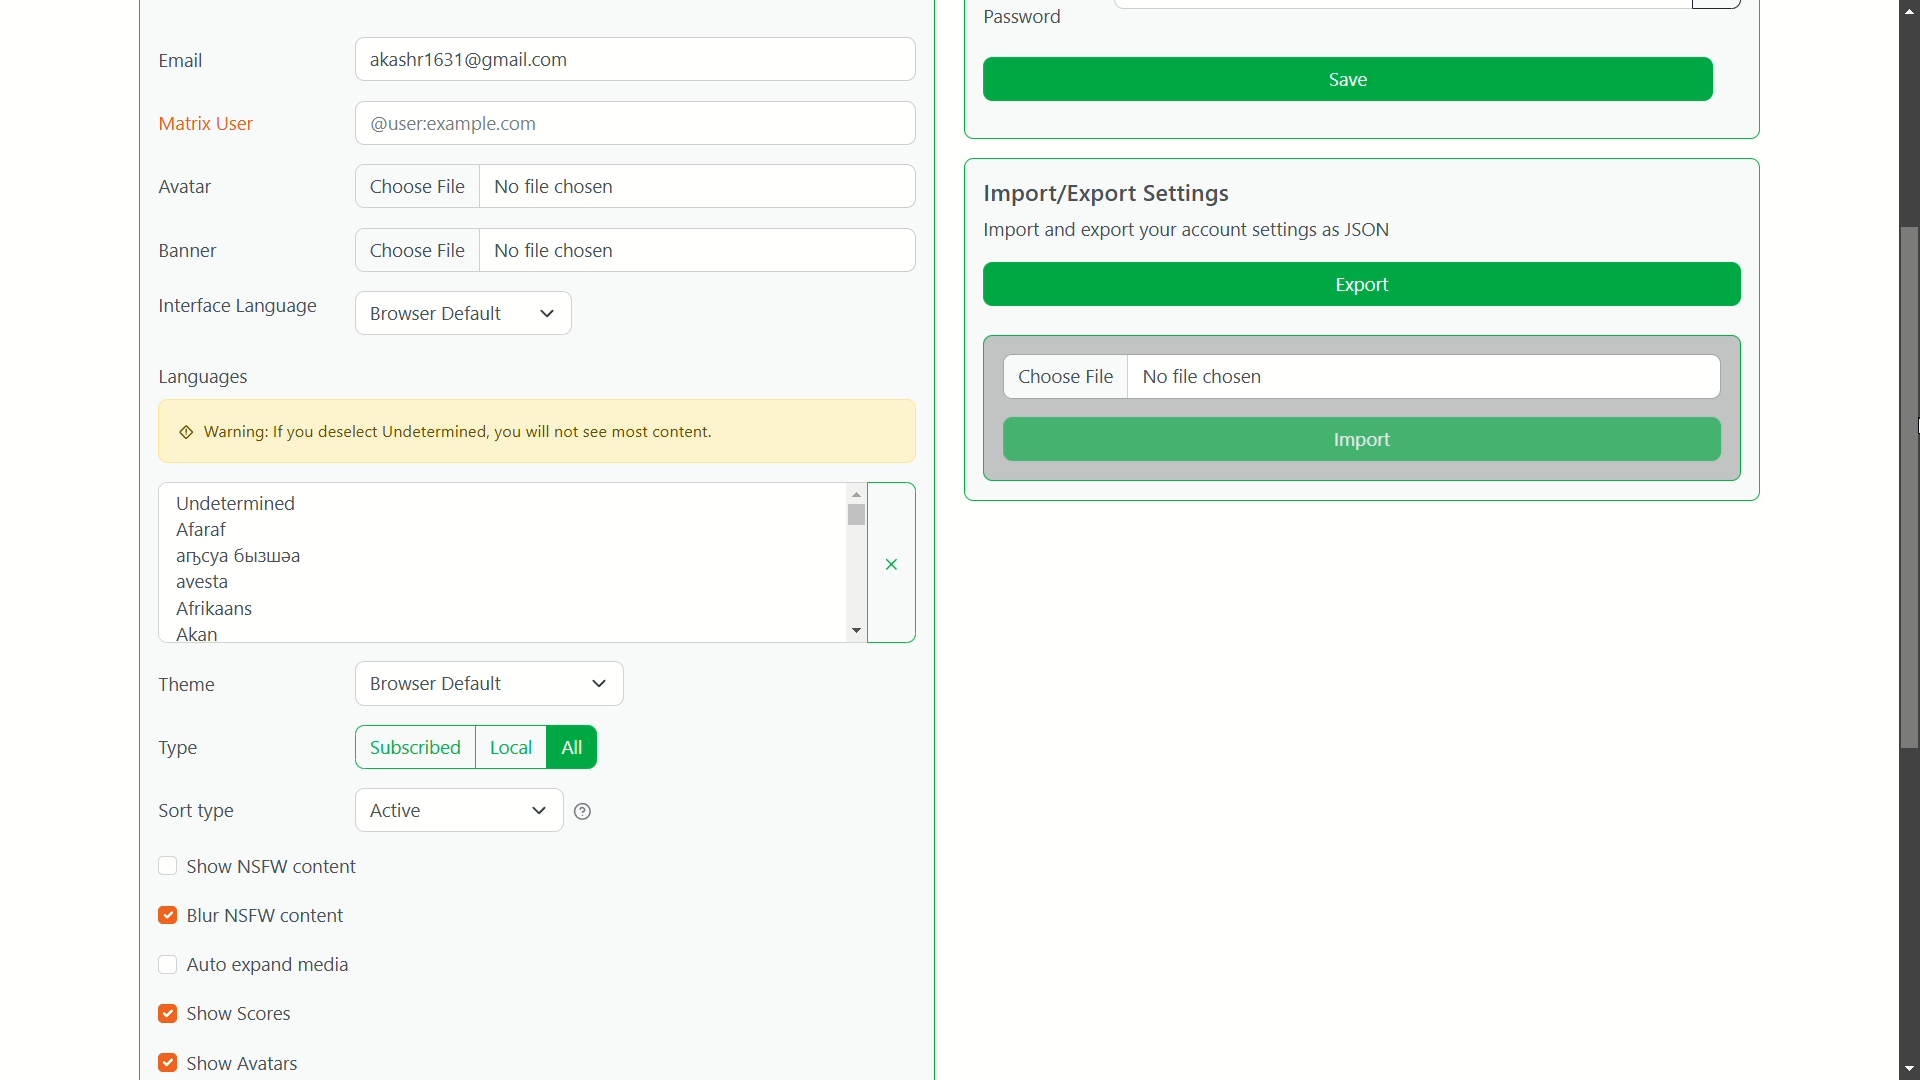  Describe the element at coordinates (167, 967) in the screenshot. I see `check box` at that location.